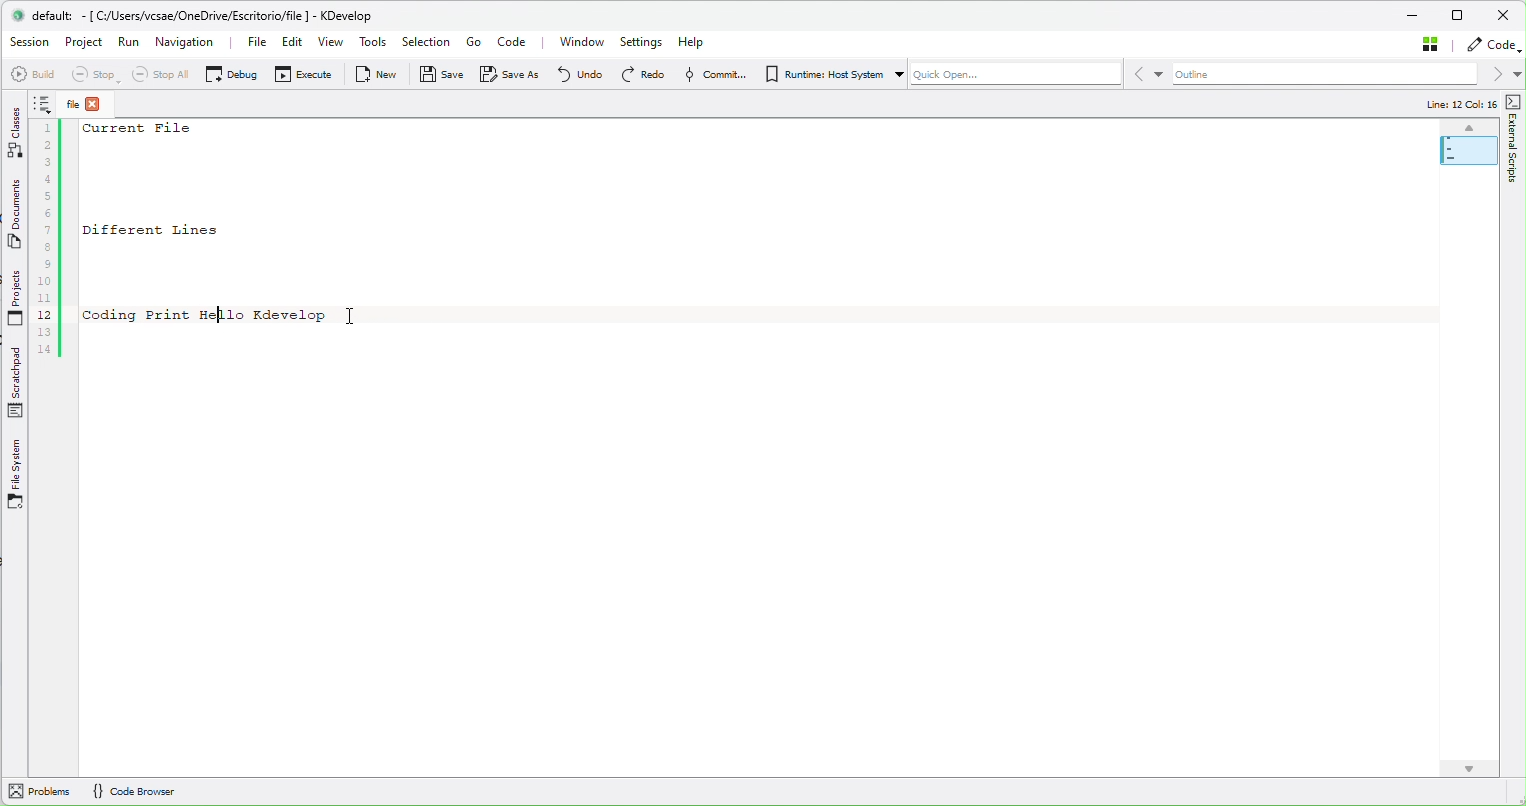  I want to click on Commit, so click(710, 75).